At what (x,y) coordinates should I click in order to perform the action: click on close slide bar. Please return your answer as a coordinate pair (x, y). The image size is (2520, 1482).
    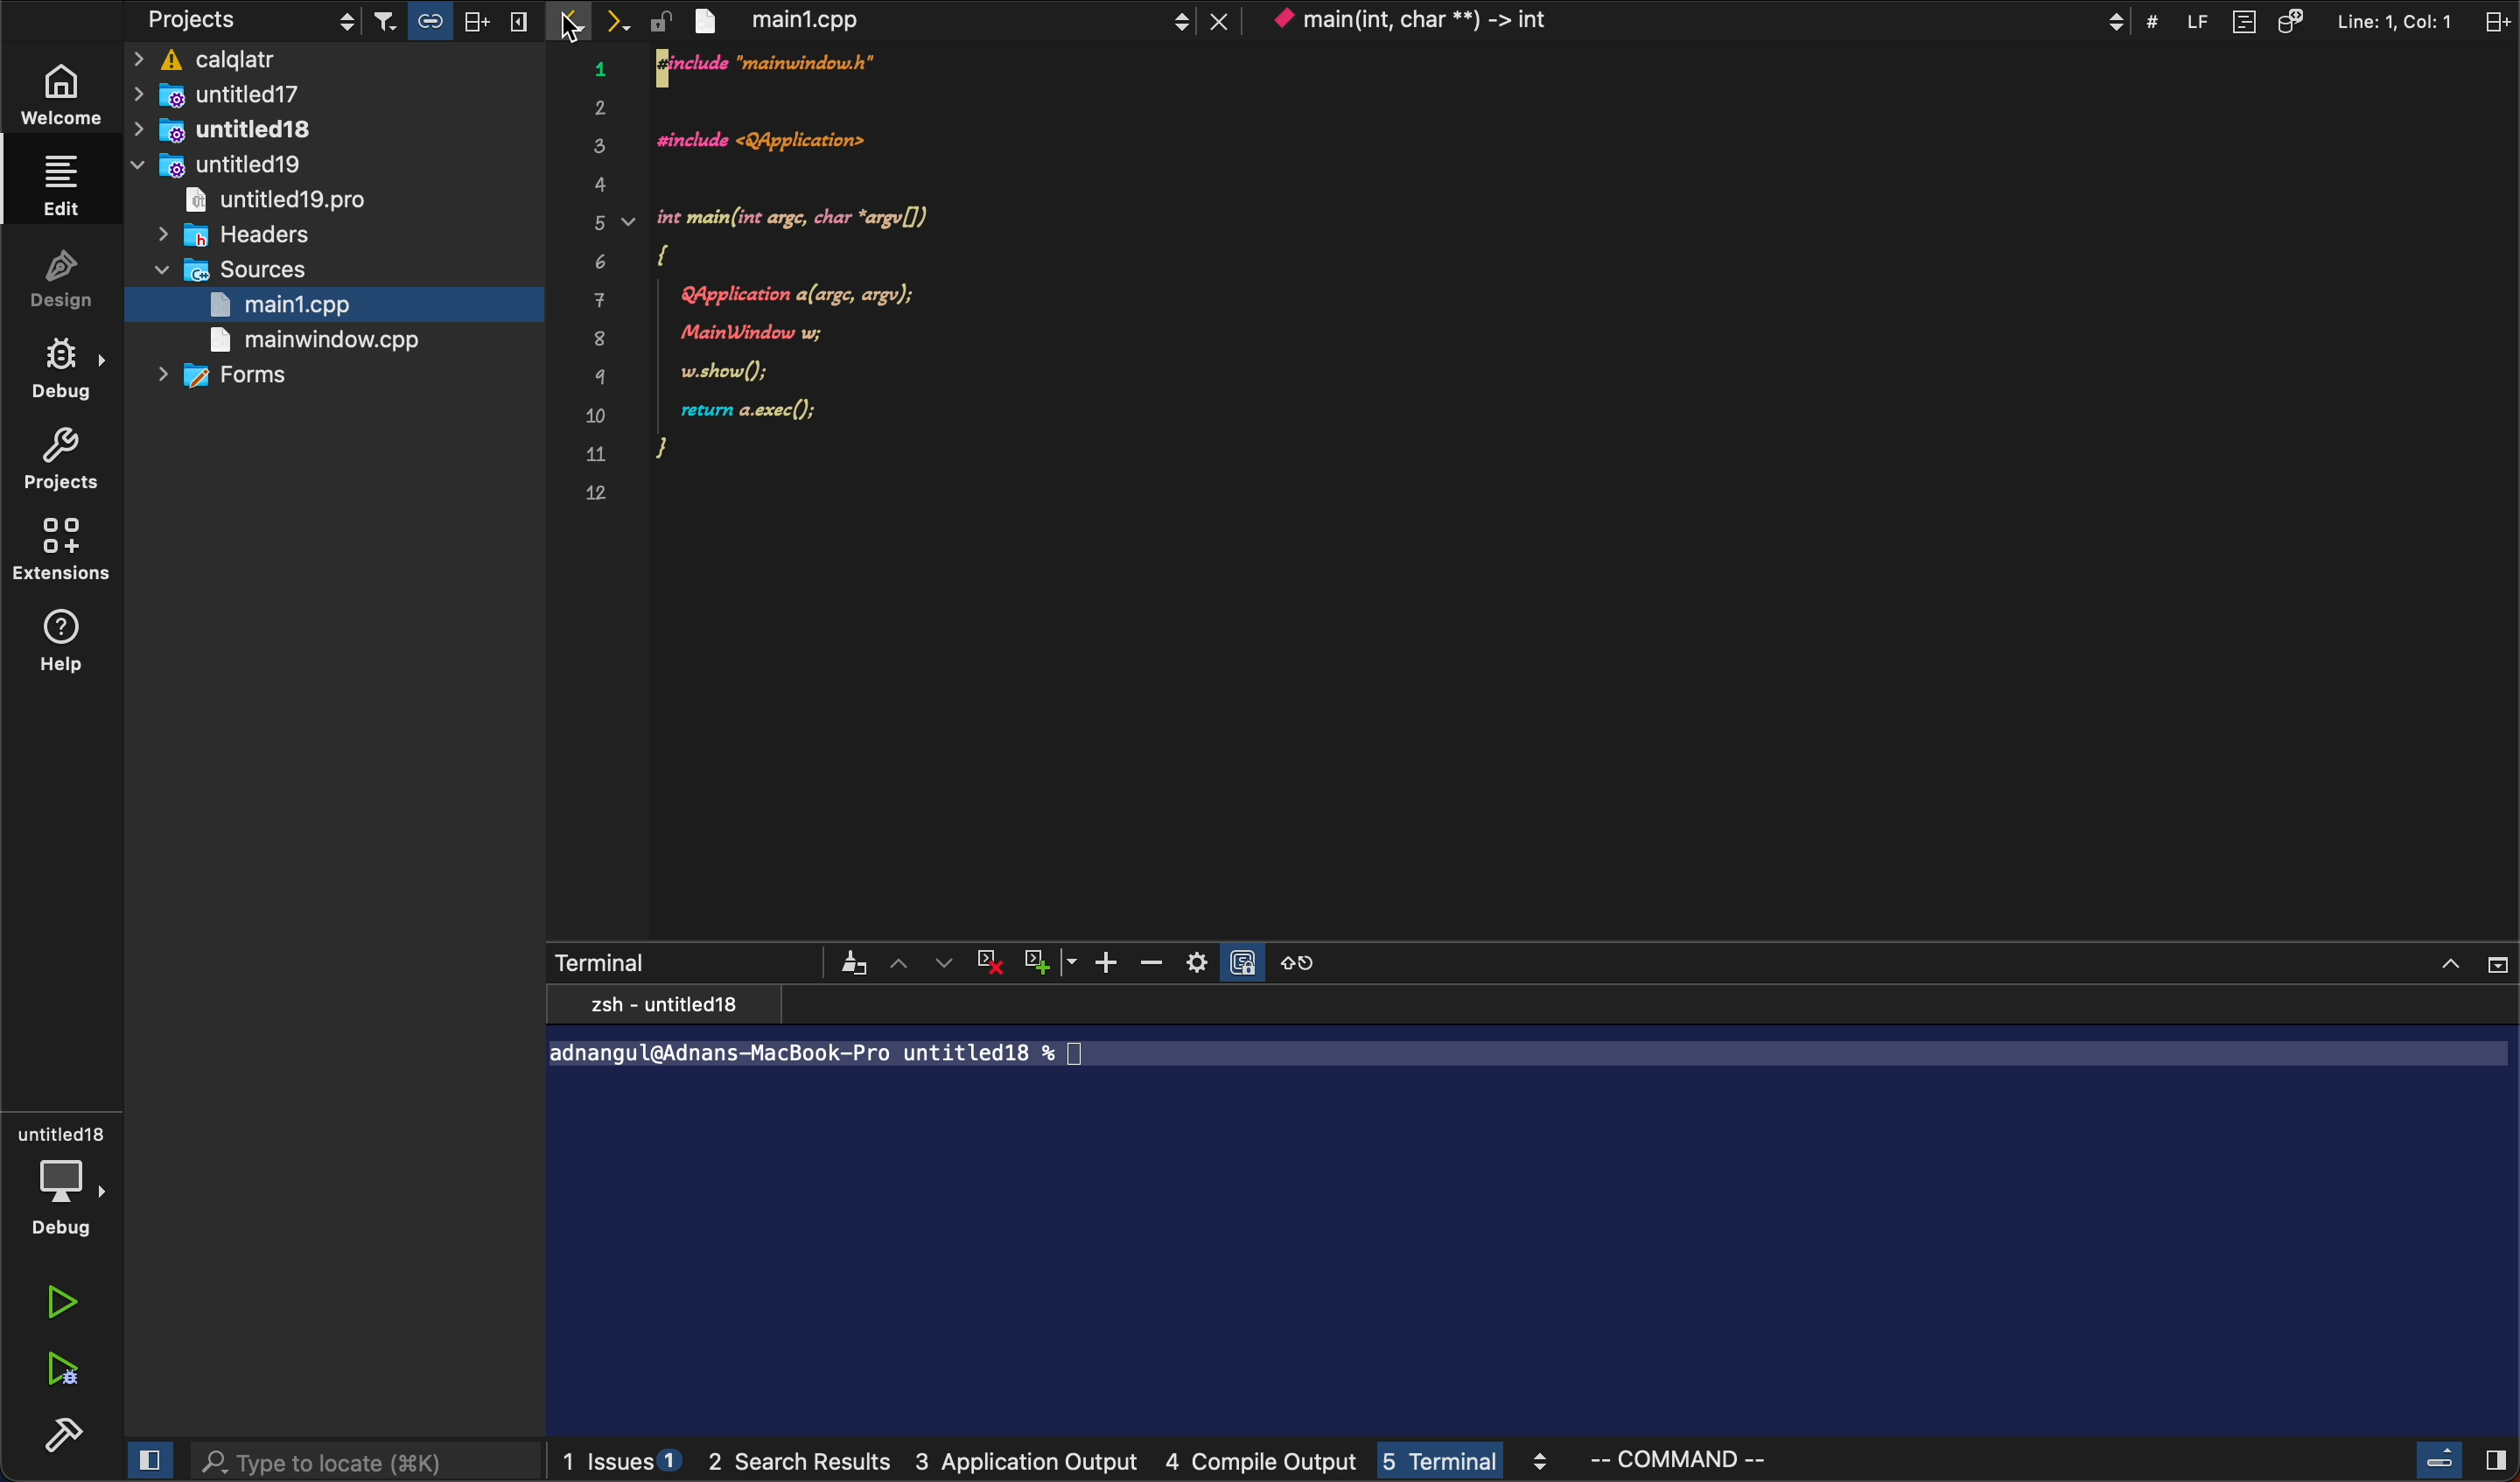
    Looking at the image, I should click on (2454, 1460).